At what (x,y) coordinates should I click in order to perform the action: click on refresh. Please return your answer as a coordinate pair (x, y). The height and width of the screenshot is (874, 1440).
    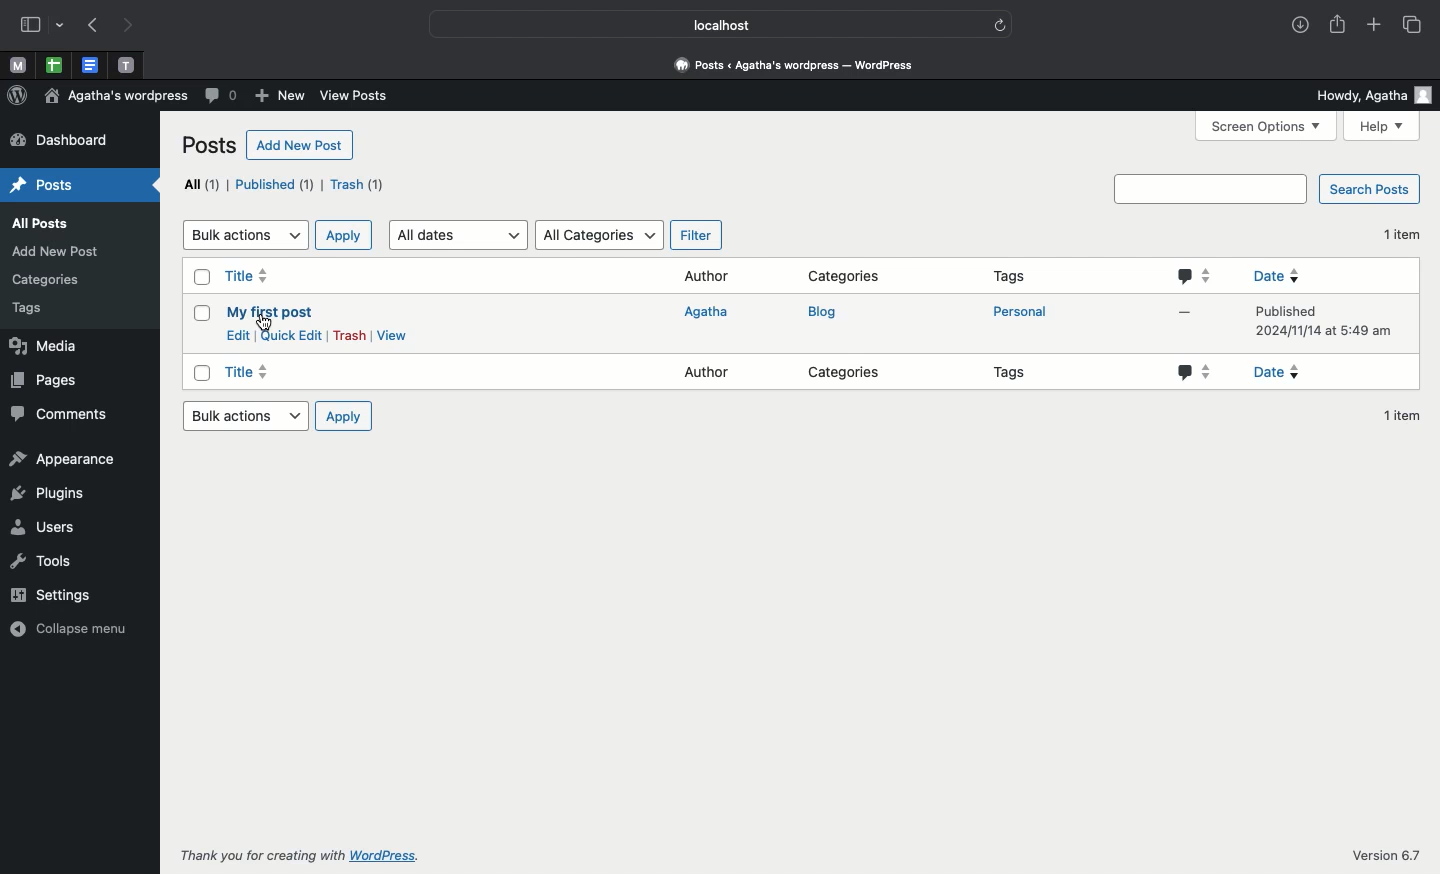
    Looking at the image, I should click on (1003, 22).